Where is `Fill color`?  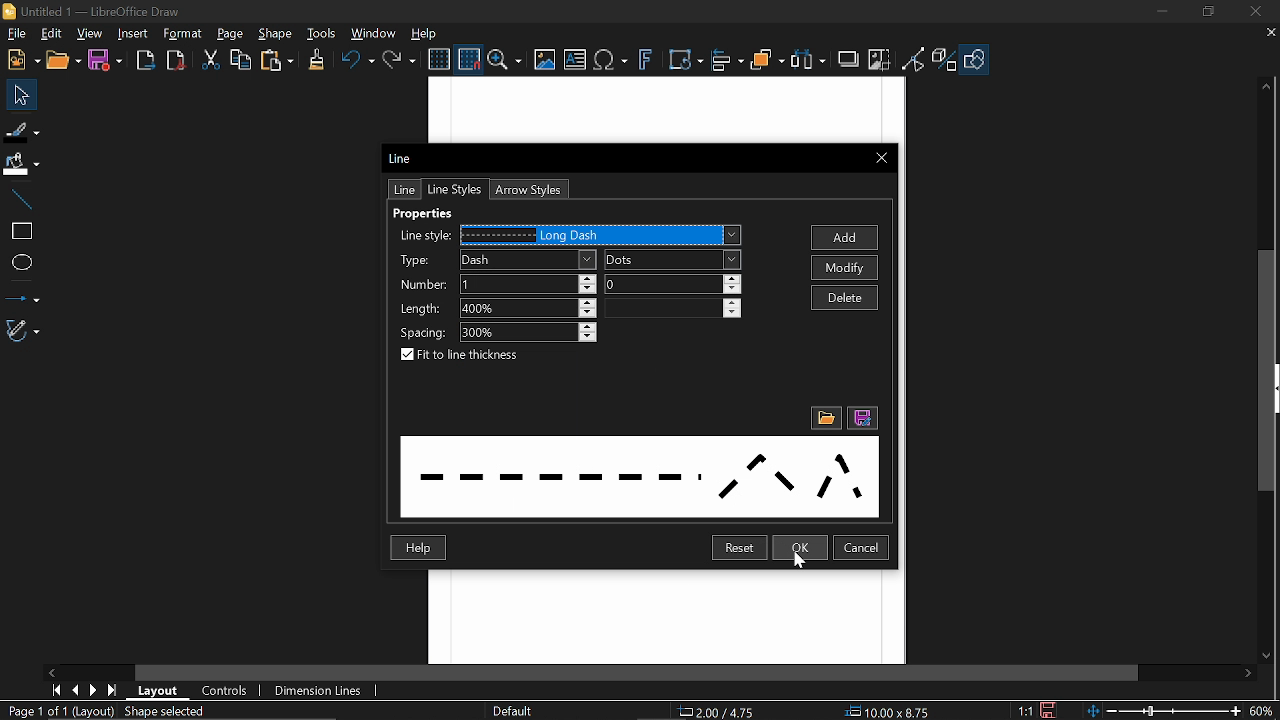 Fill color is located at coordinates (21, 165).